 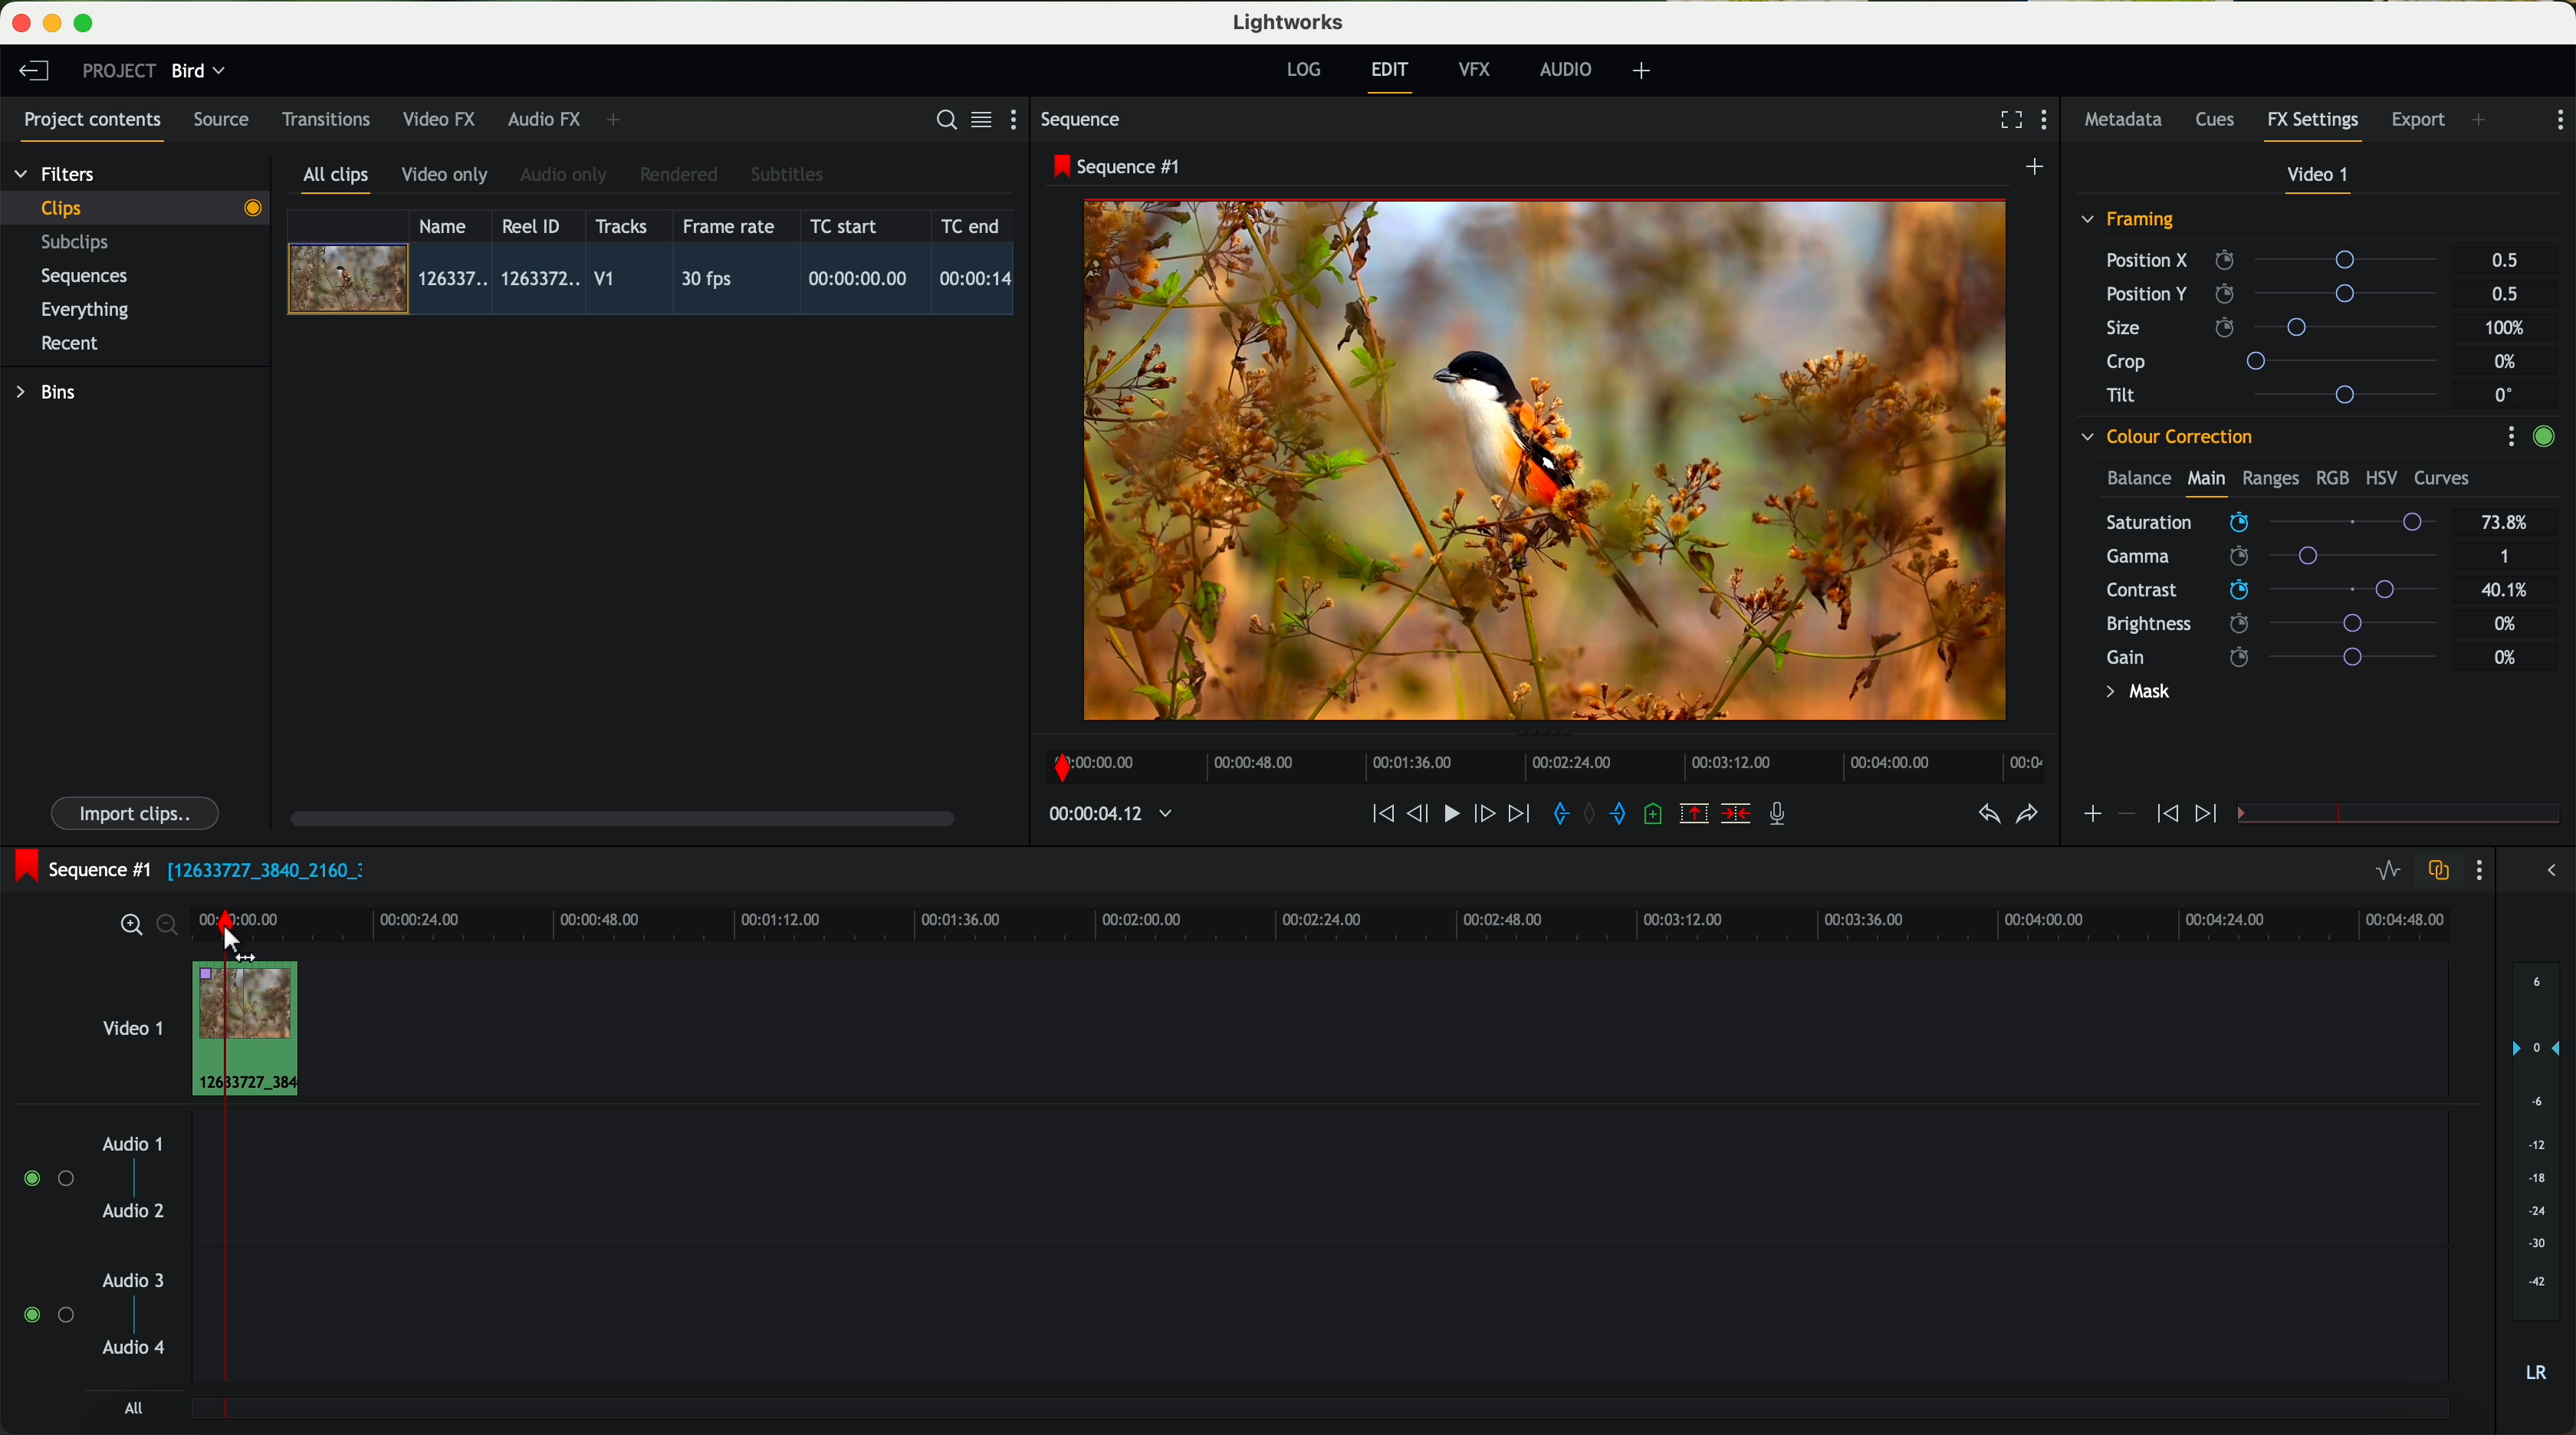 What do you see at coordinates (1645, 71) in the screenshot?
I see `add, remove and create layouts` at bounding box center [1645, 71].